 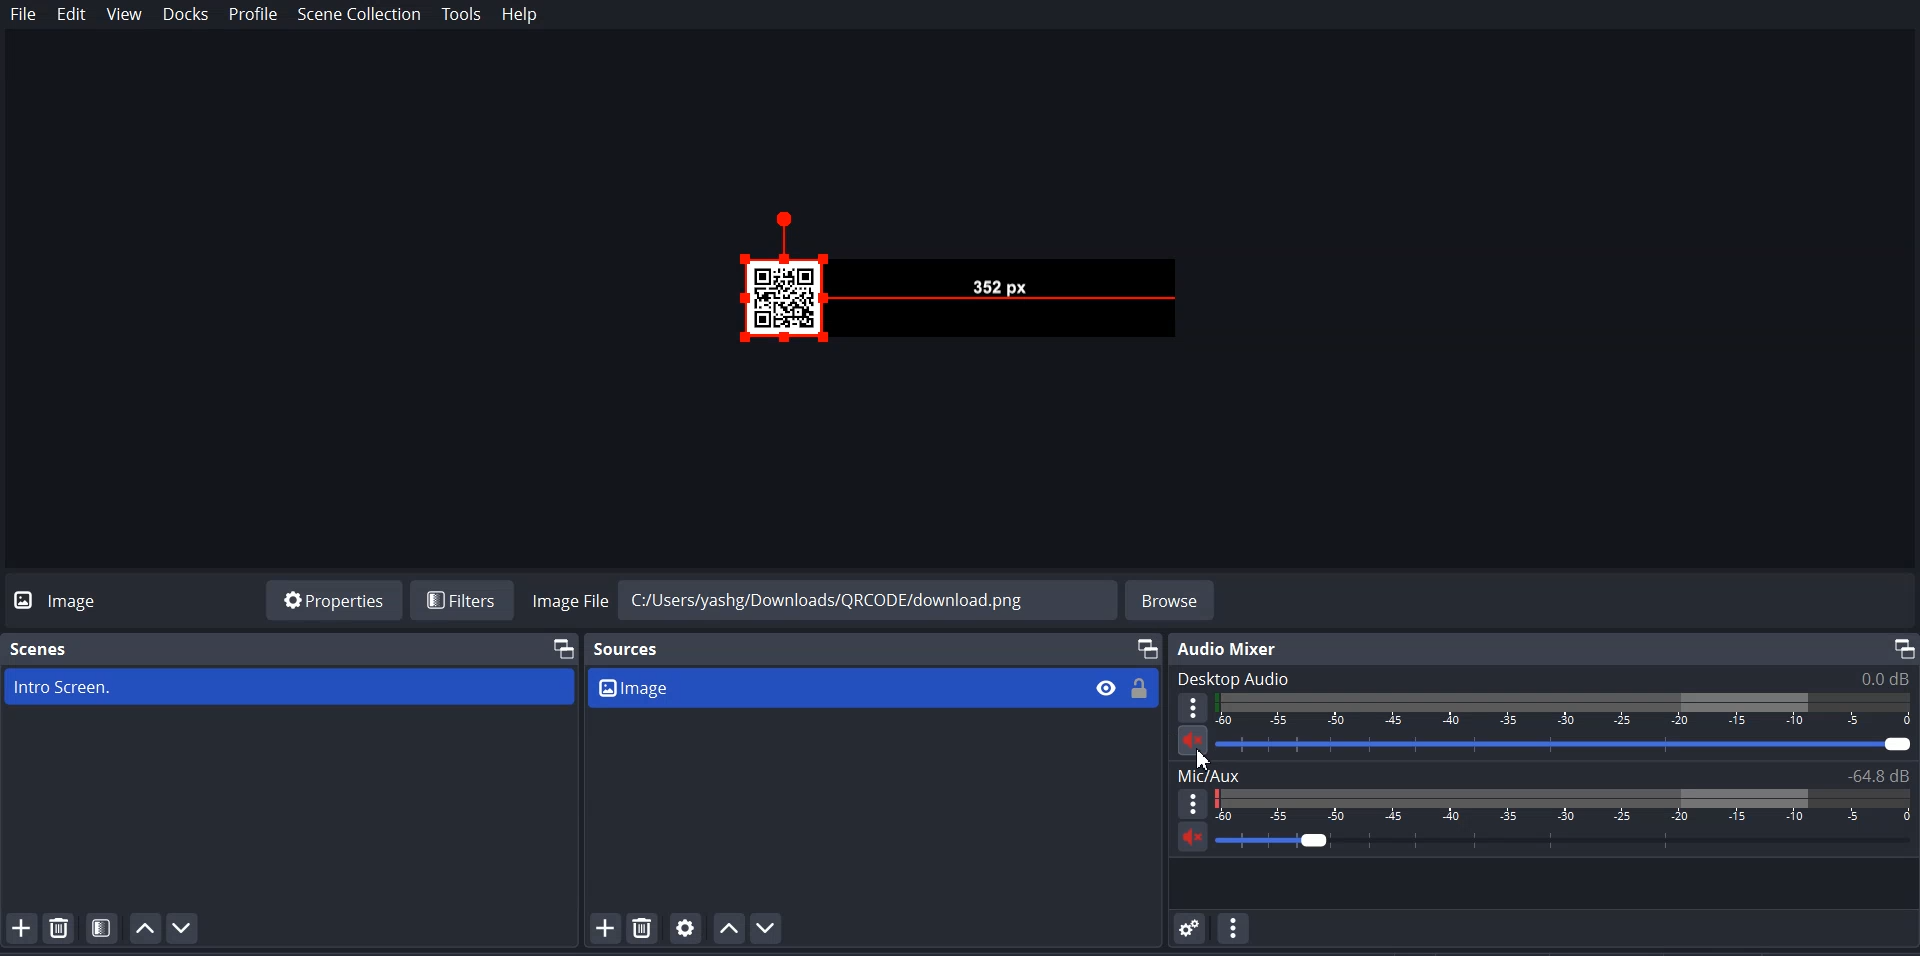 What do you see at coordinates (1566, 746) in the screenshot?
I see `Volume Adjuster` at bounding box center [1566, 746].